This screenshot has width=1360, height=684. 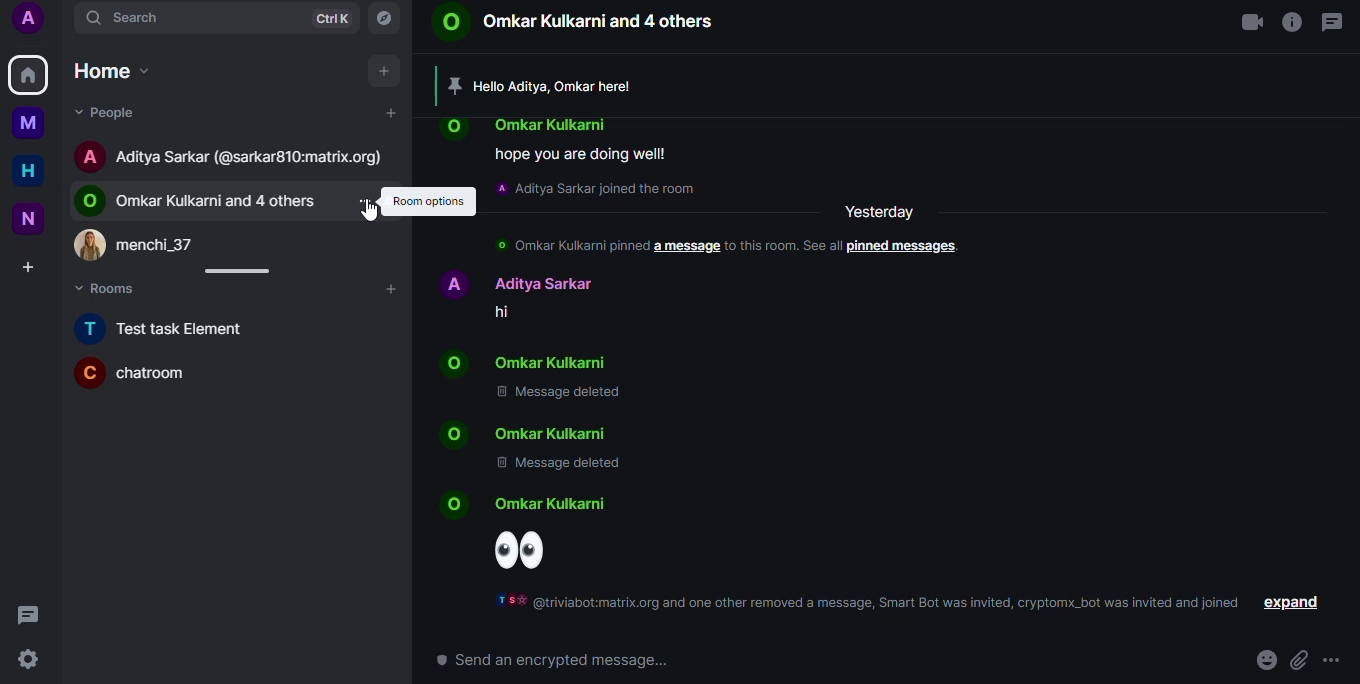 I want to click on cursor, so click(x=369, y=214).